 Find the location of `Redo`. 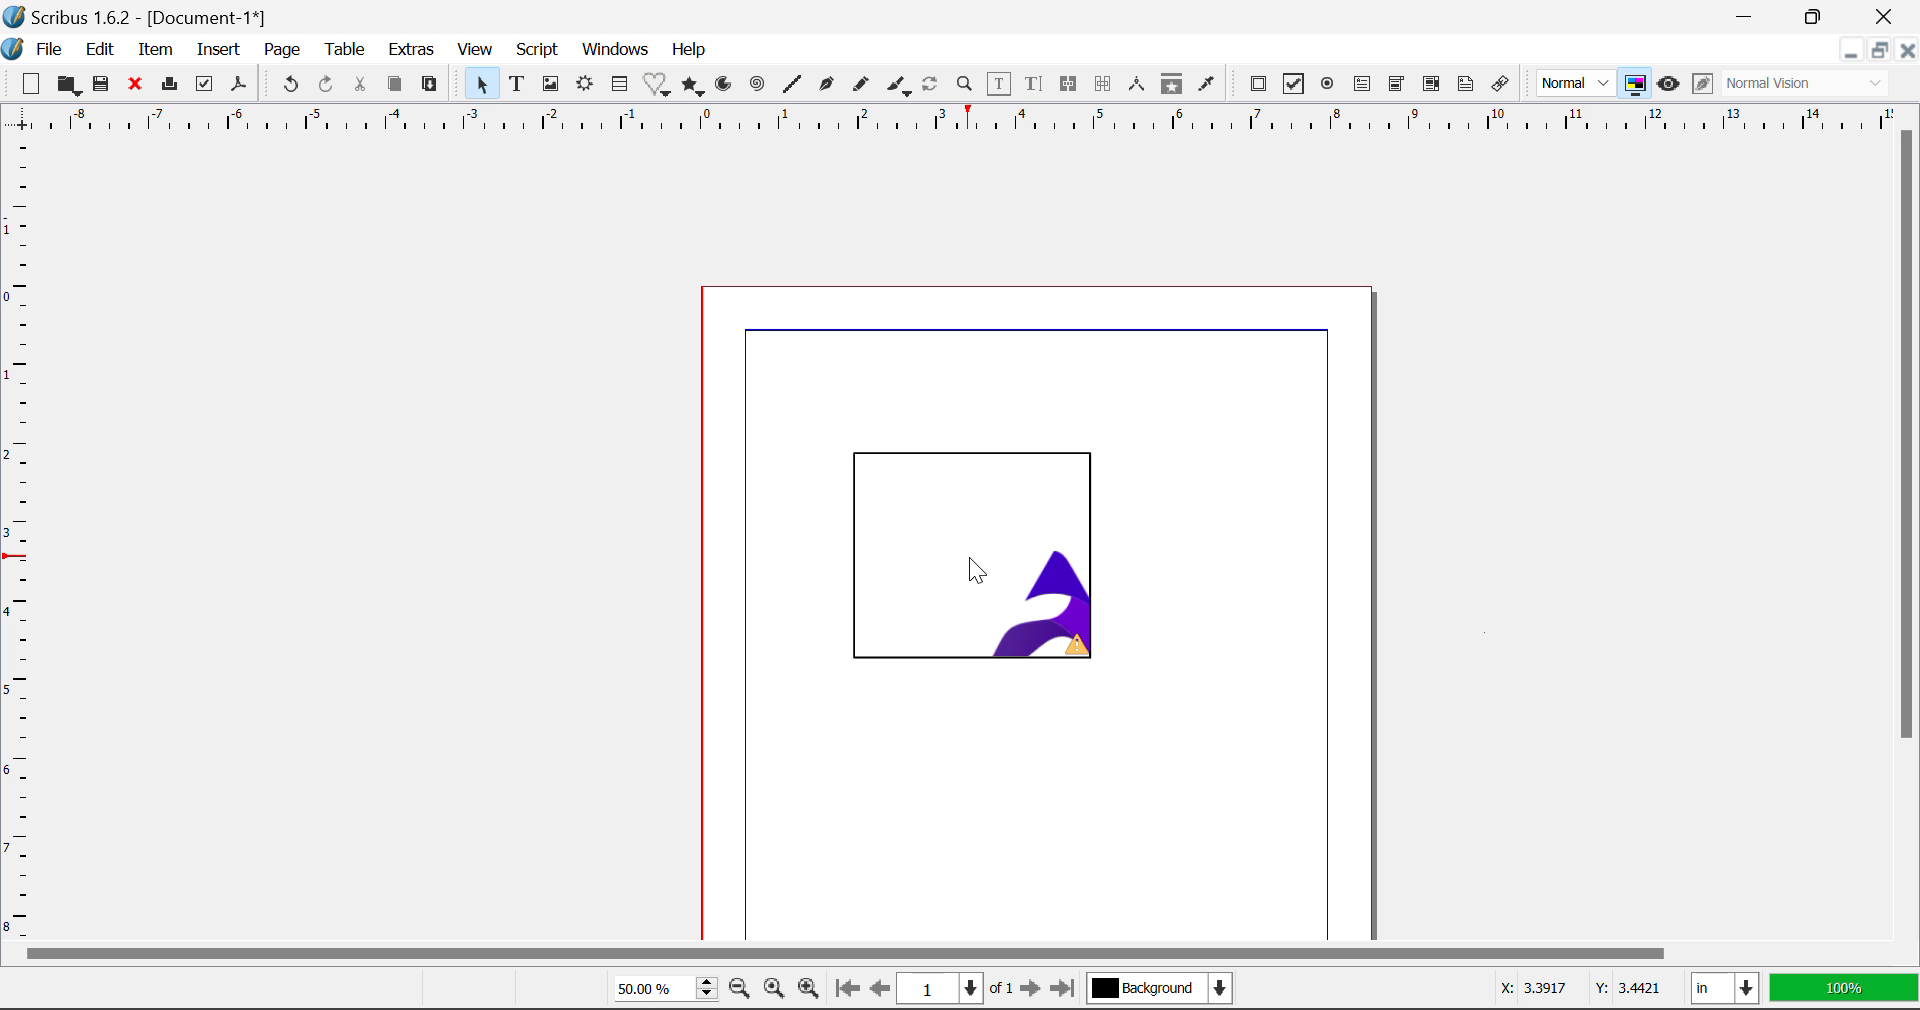

Redo is located at coordinates (330, 85).